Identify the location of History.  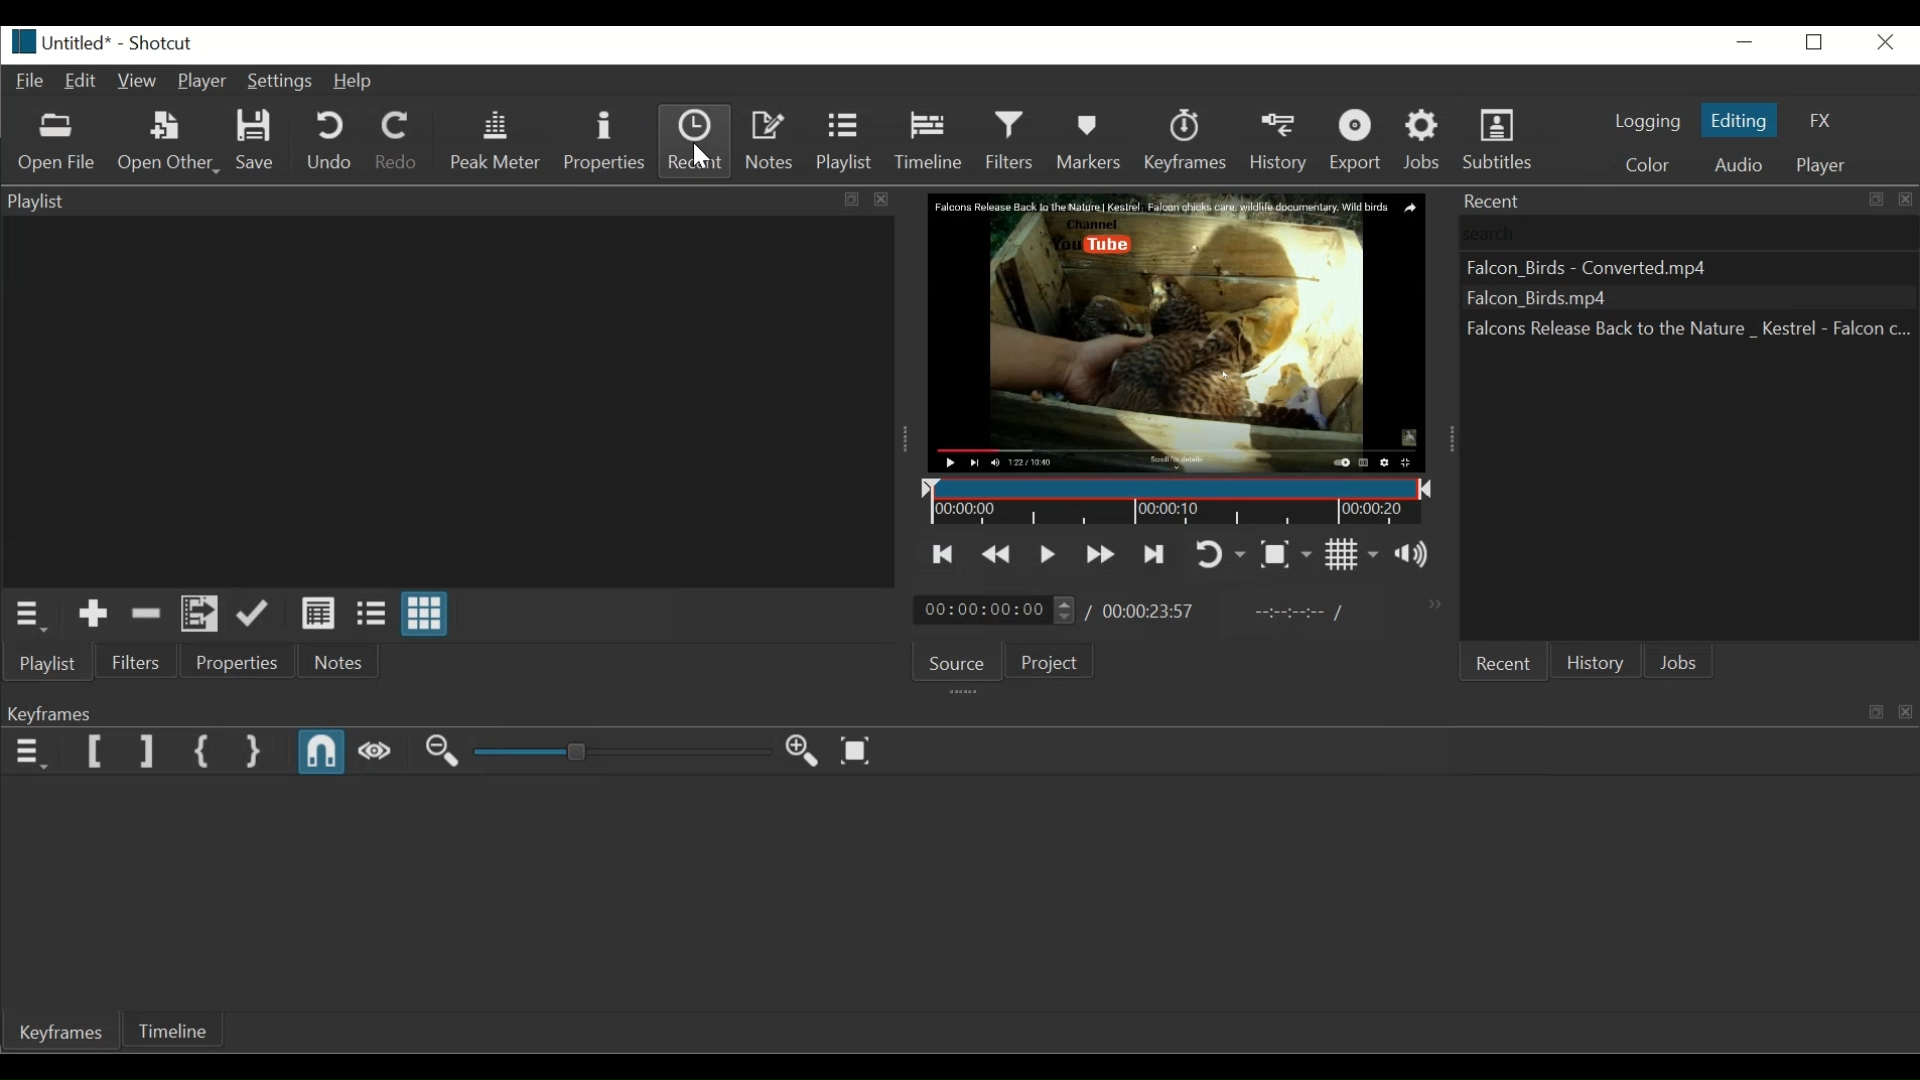
(1594, 663).